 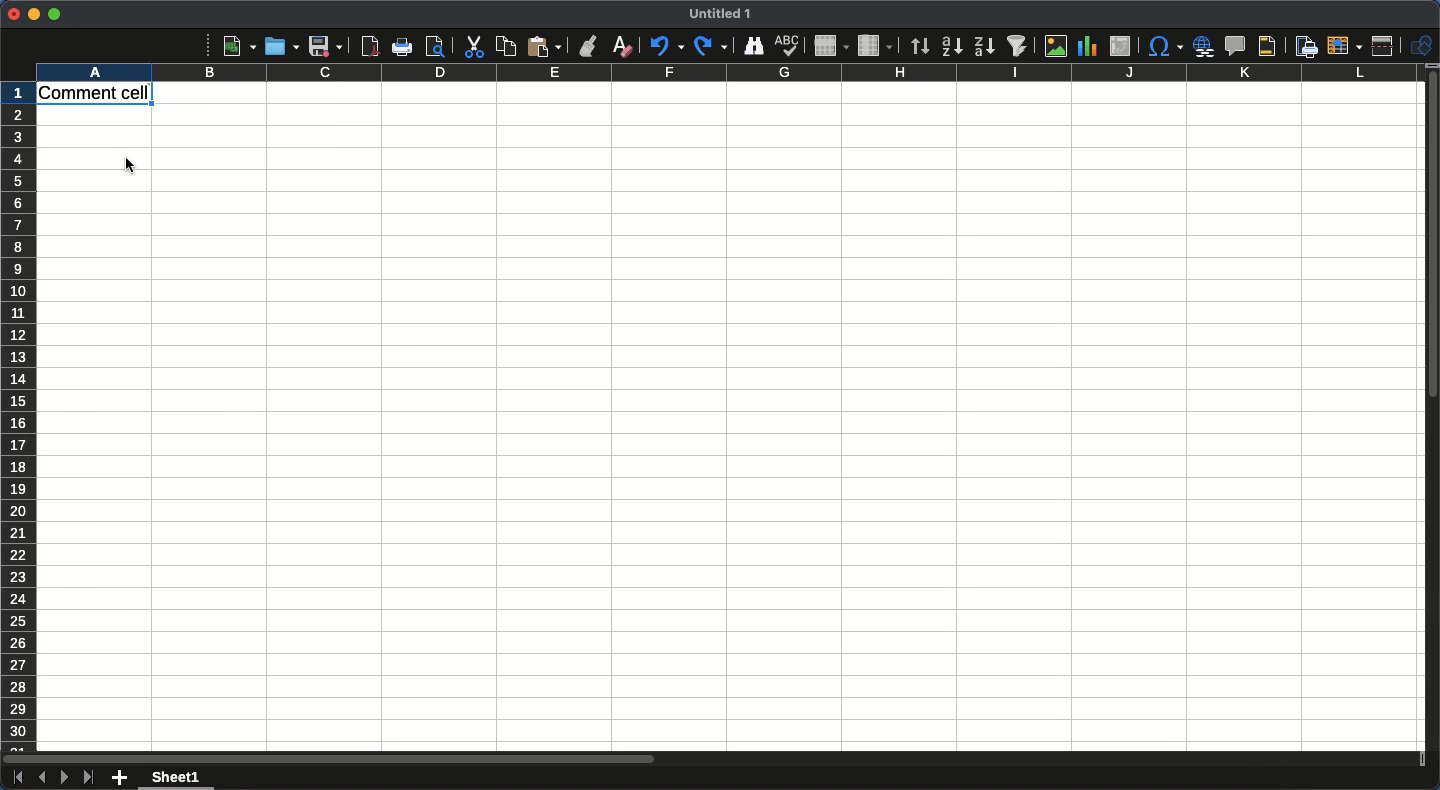 What do you see at coordinates (544, 45) in the screenshot?
I see `Paste` at bounding box center [544, 45].